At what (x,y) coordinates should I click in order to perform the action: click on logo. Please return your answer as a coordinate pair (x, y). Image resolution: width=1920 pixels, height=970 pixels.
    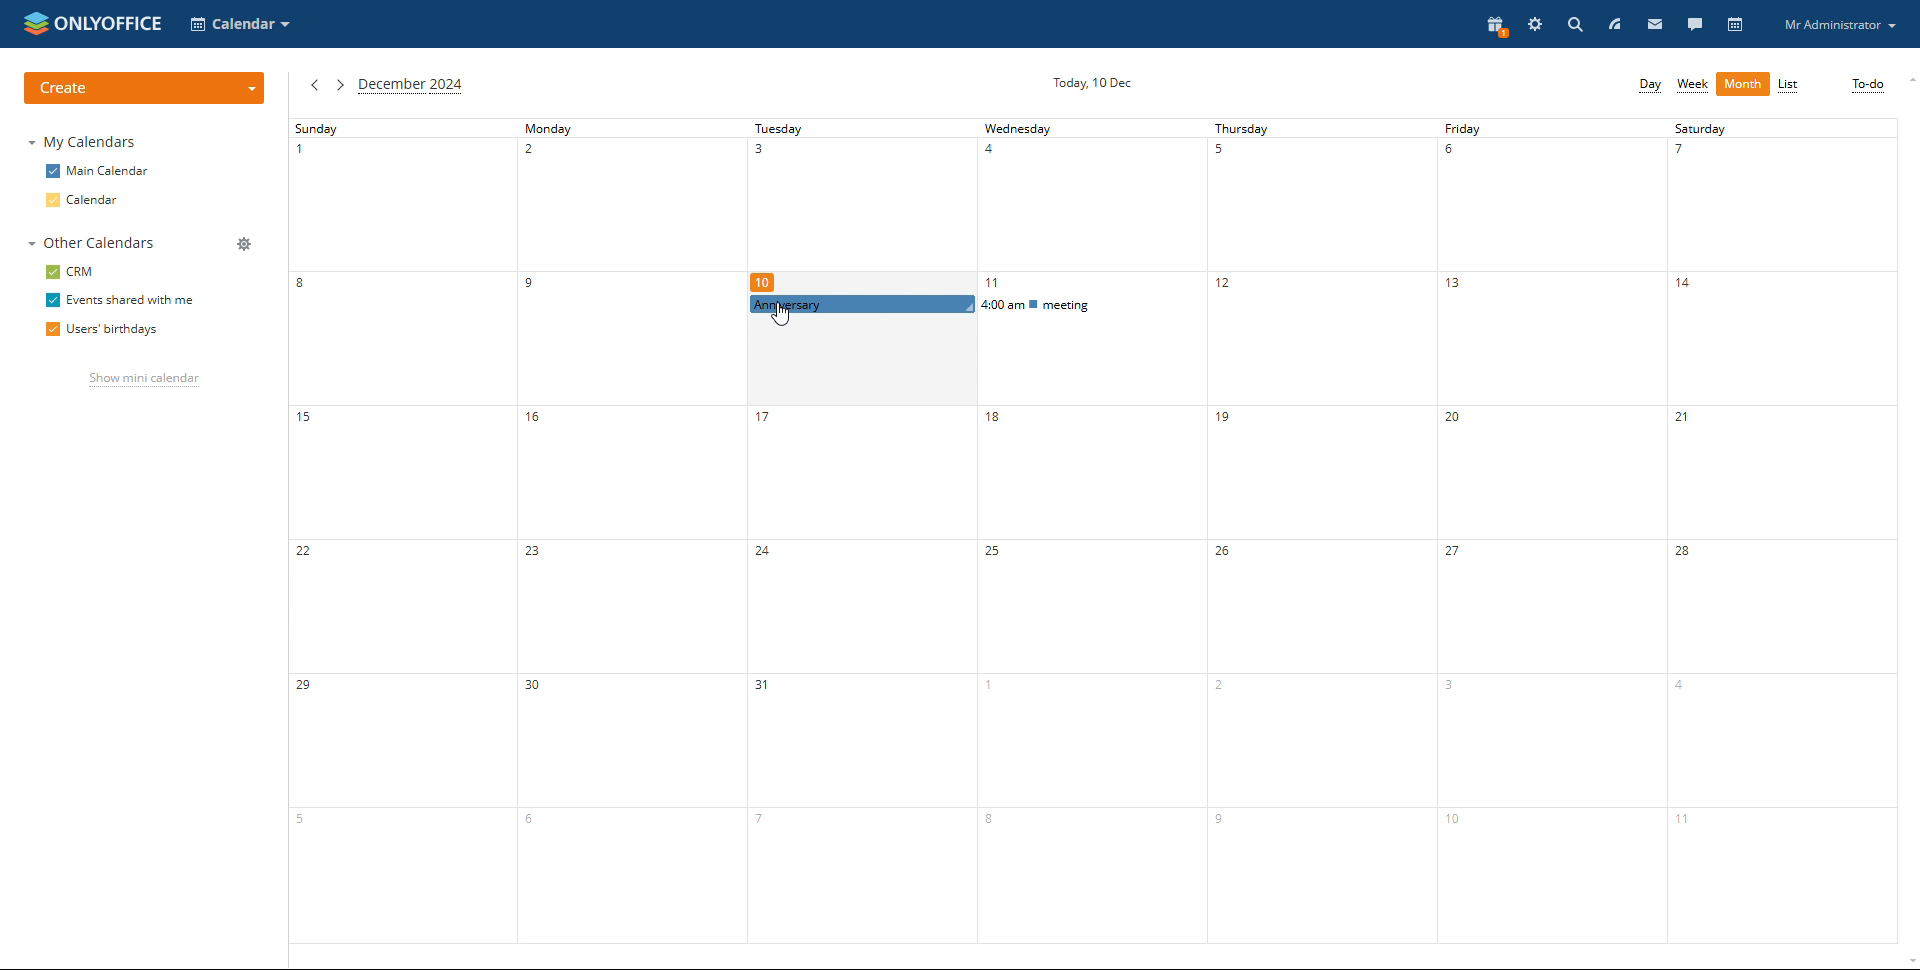
    Looking at the image, I should click on (93, 22).